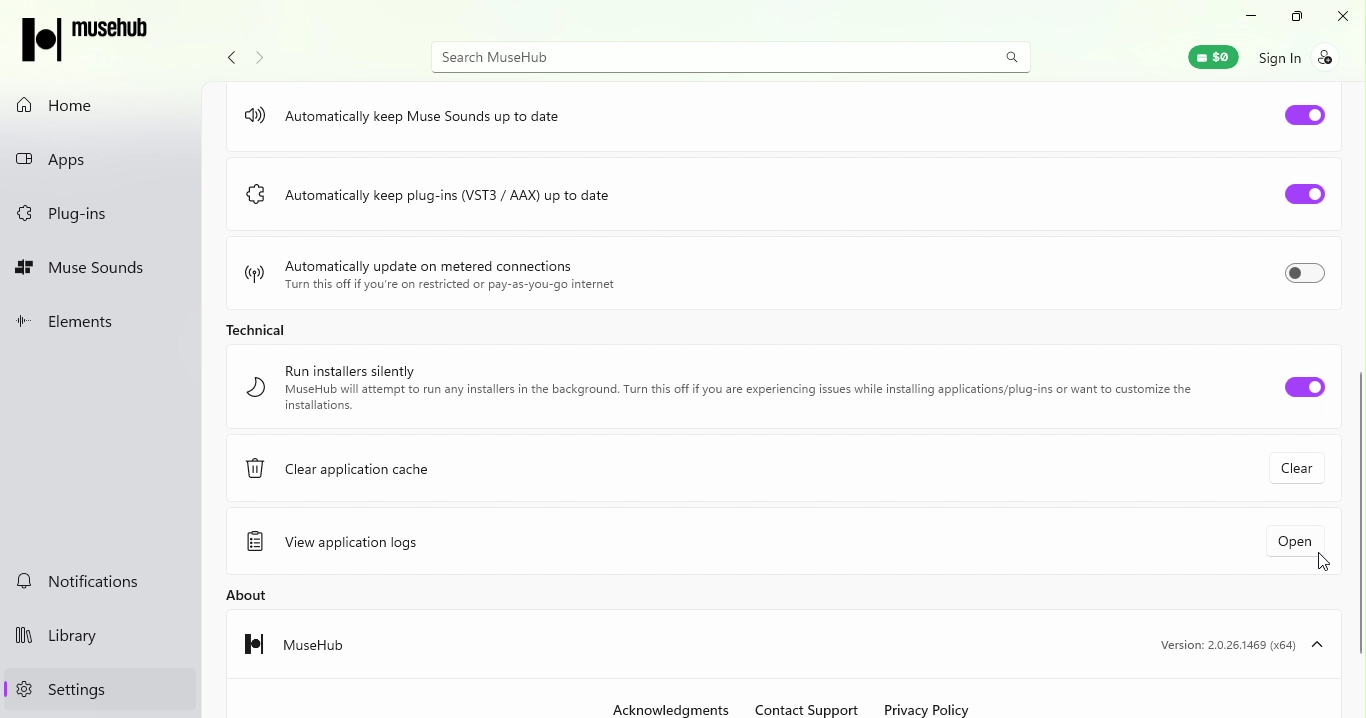  What do you see at coordinates (737, 389) in the screenshot?
I see `Run installers silently` at bounding box center [737, 389].